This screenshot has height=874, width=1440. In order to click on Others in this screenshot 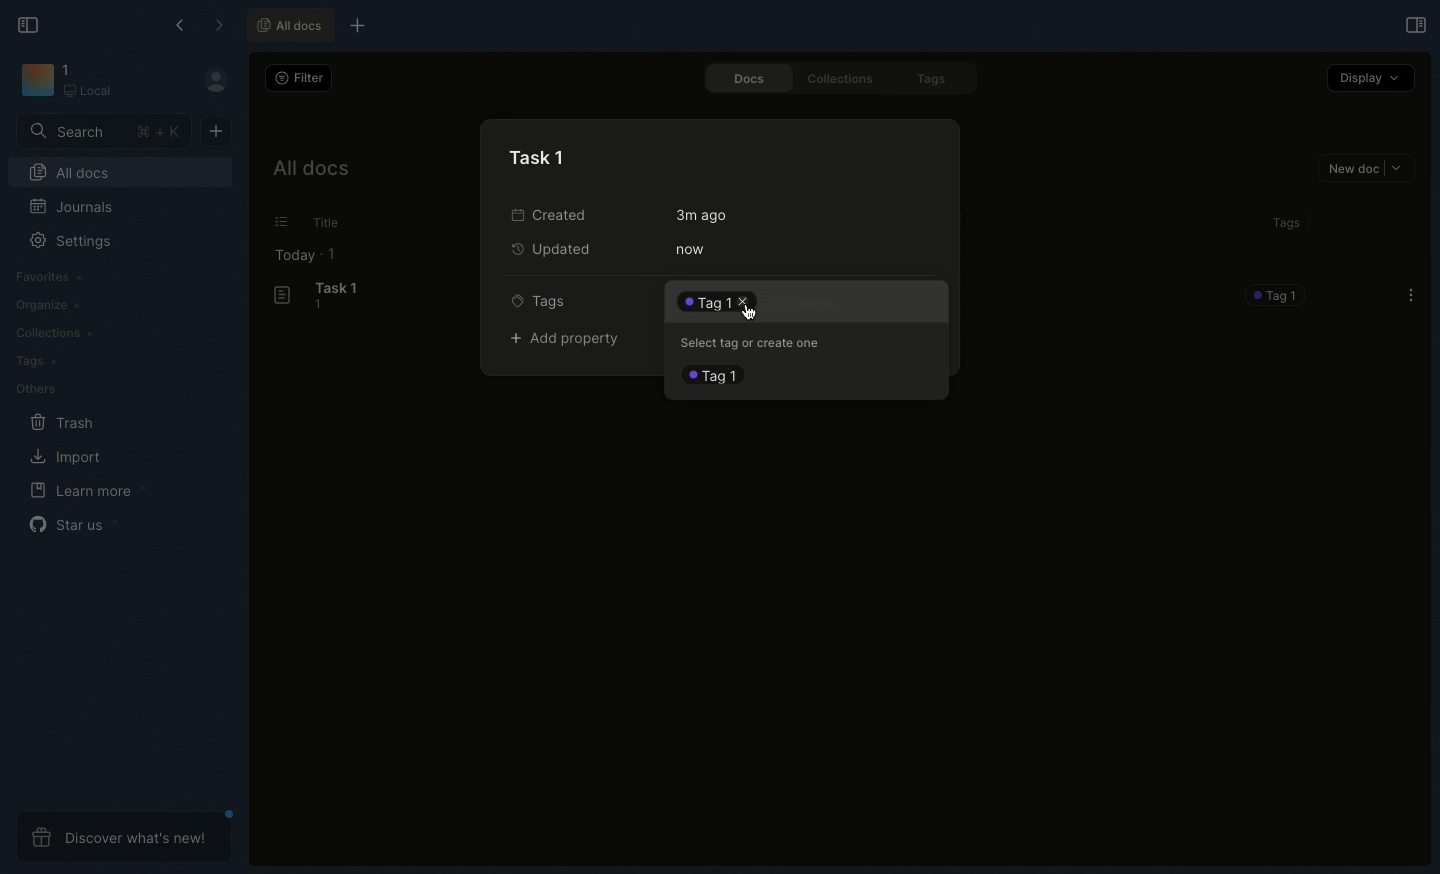, I will do `click(41, 390)`.